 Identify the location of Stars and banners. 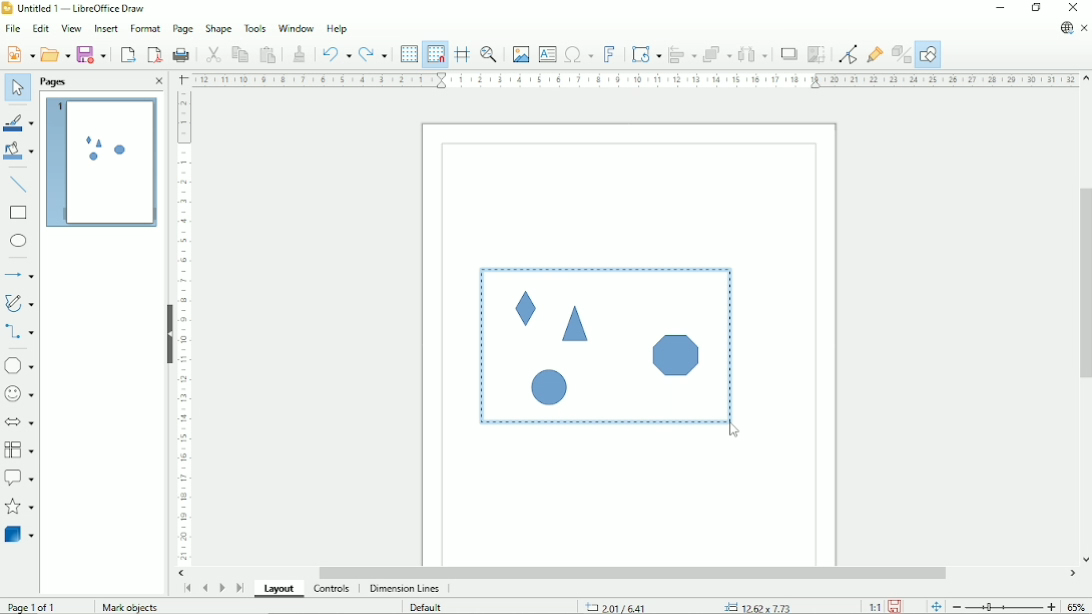
(21, 508).